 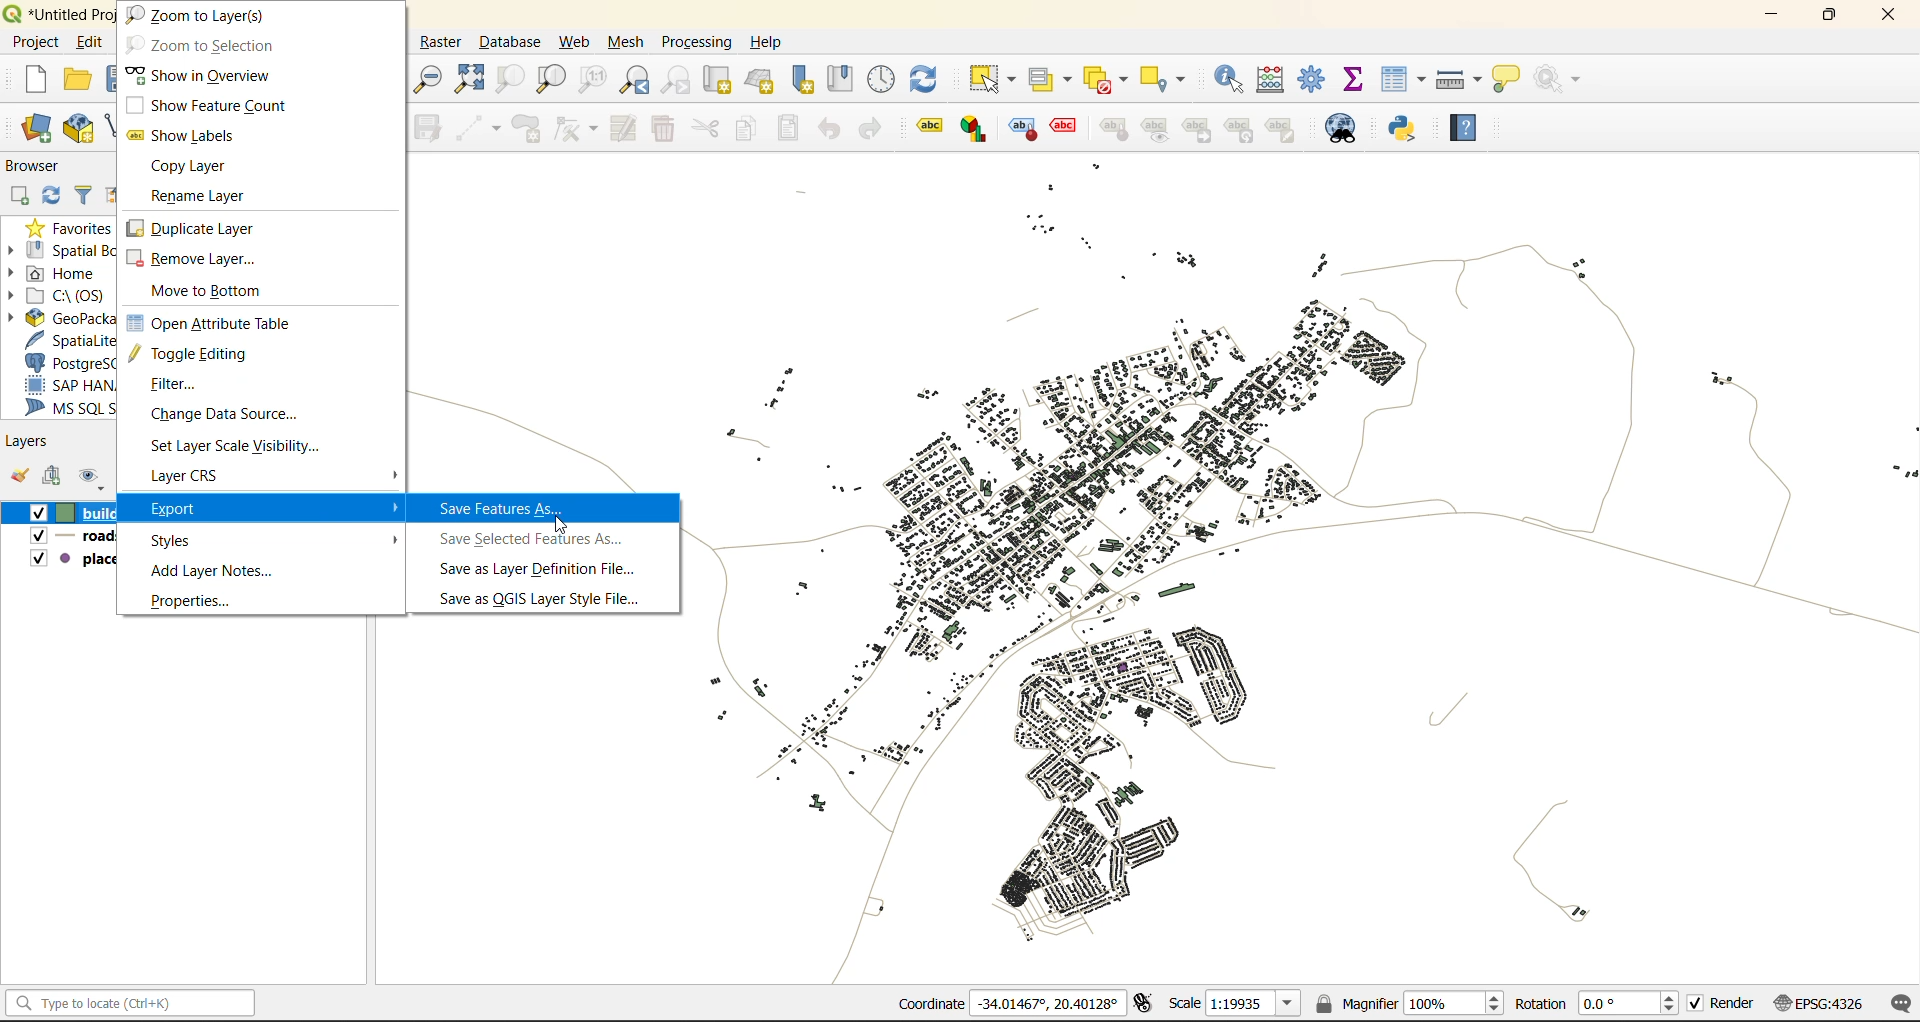 What do you see at coordinates (203, 194) in the screenshot?
I see `rename layer` at bounding box center [203, 194].